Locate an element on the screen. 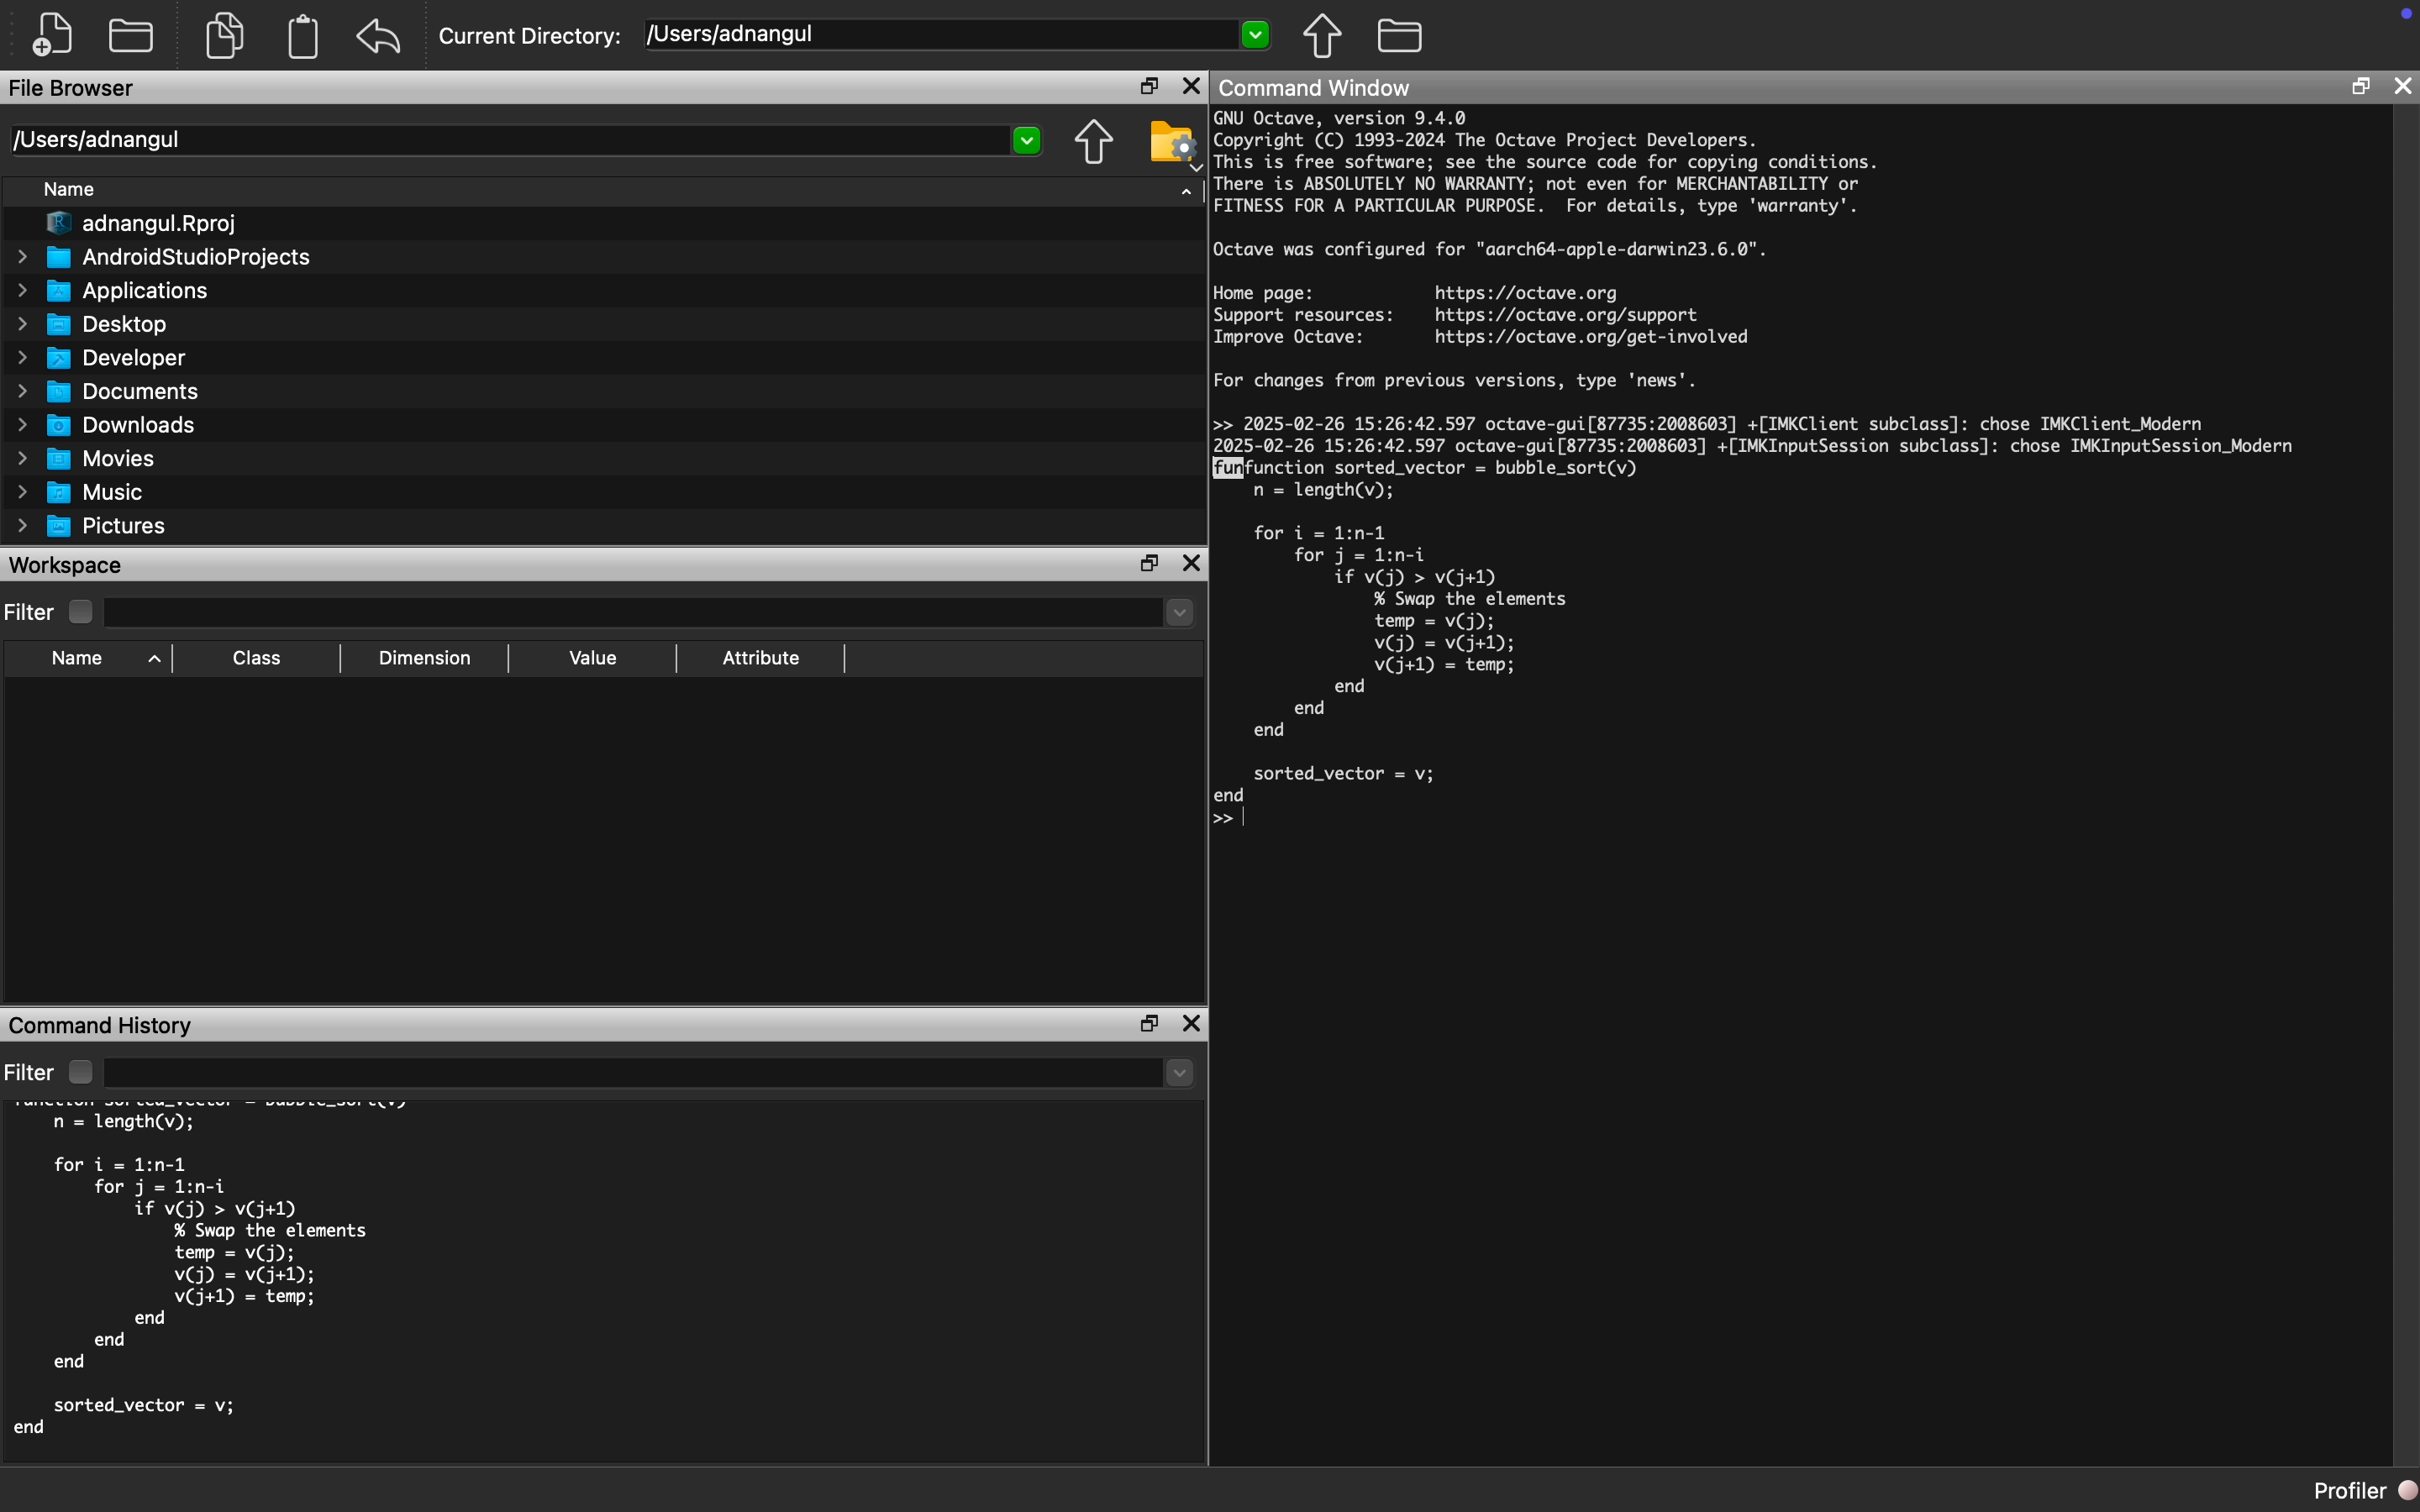  Checkbox is located at coordinates (84, 612).